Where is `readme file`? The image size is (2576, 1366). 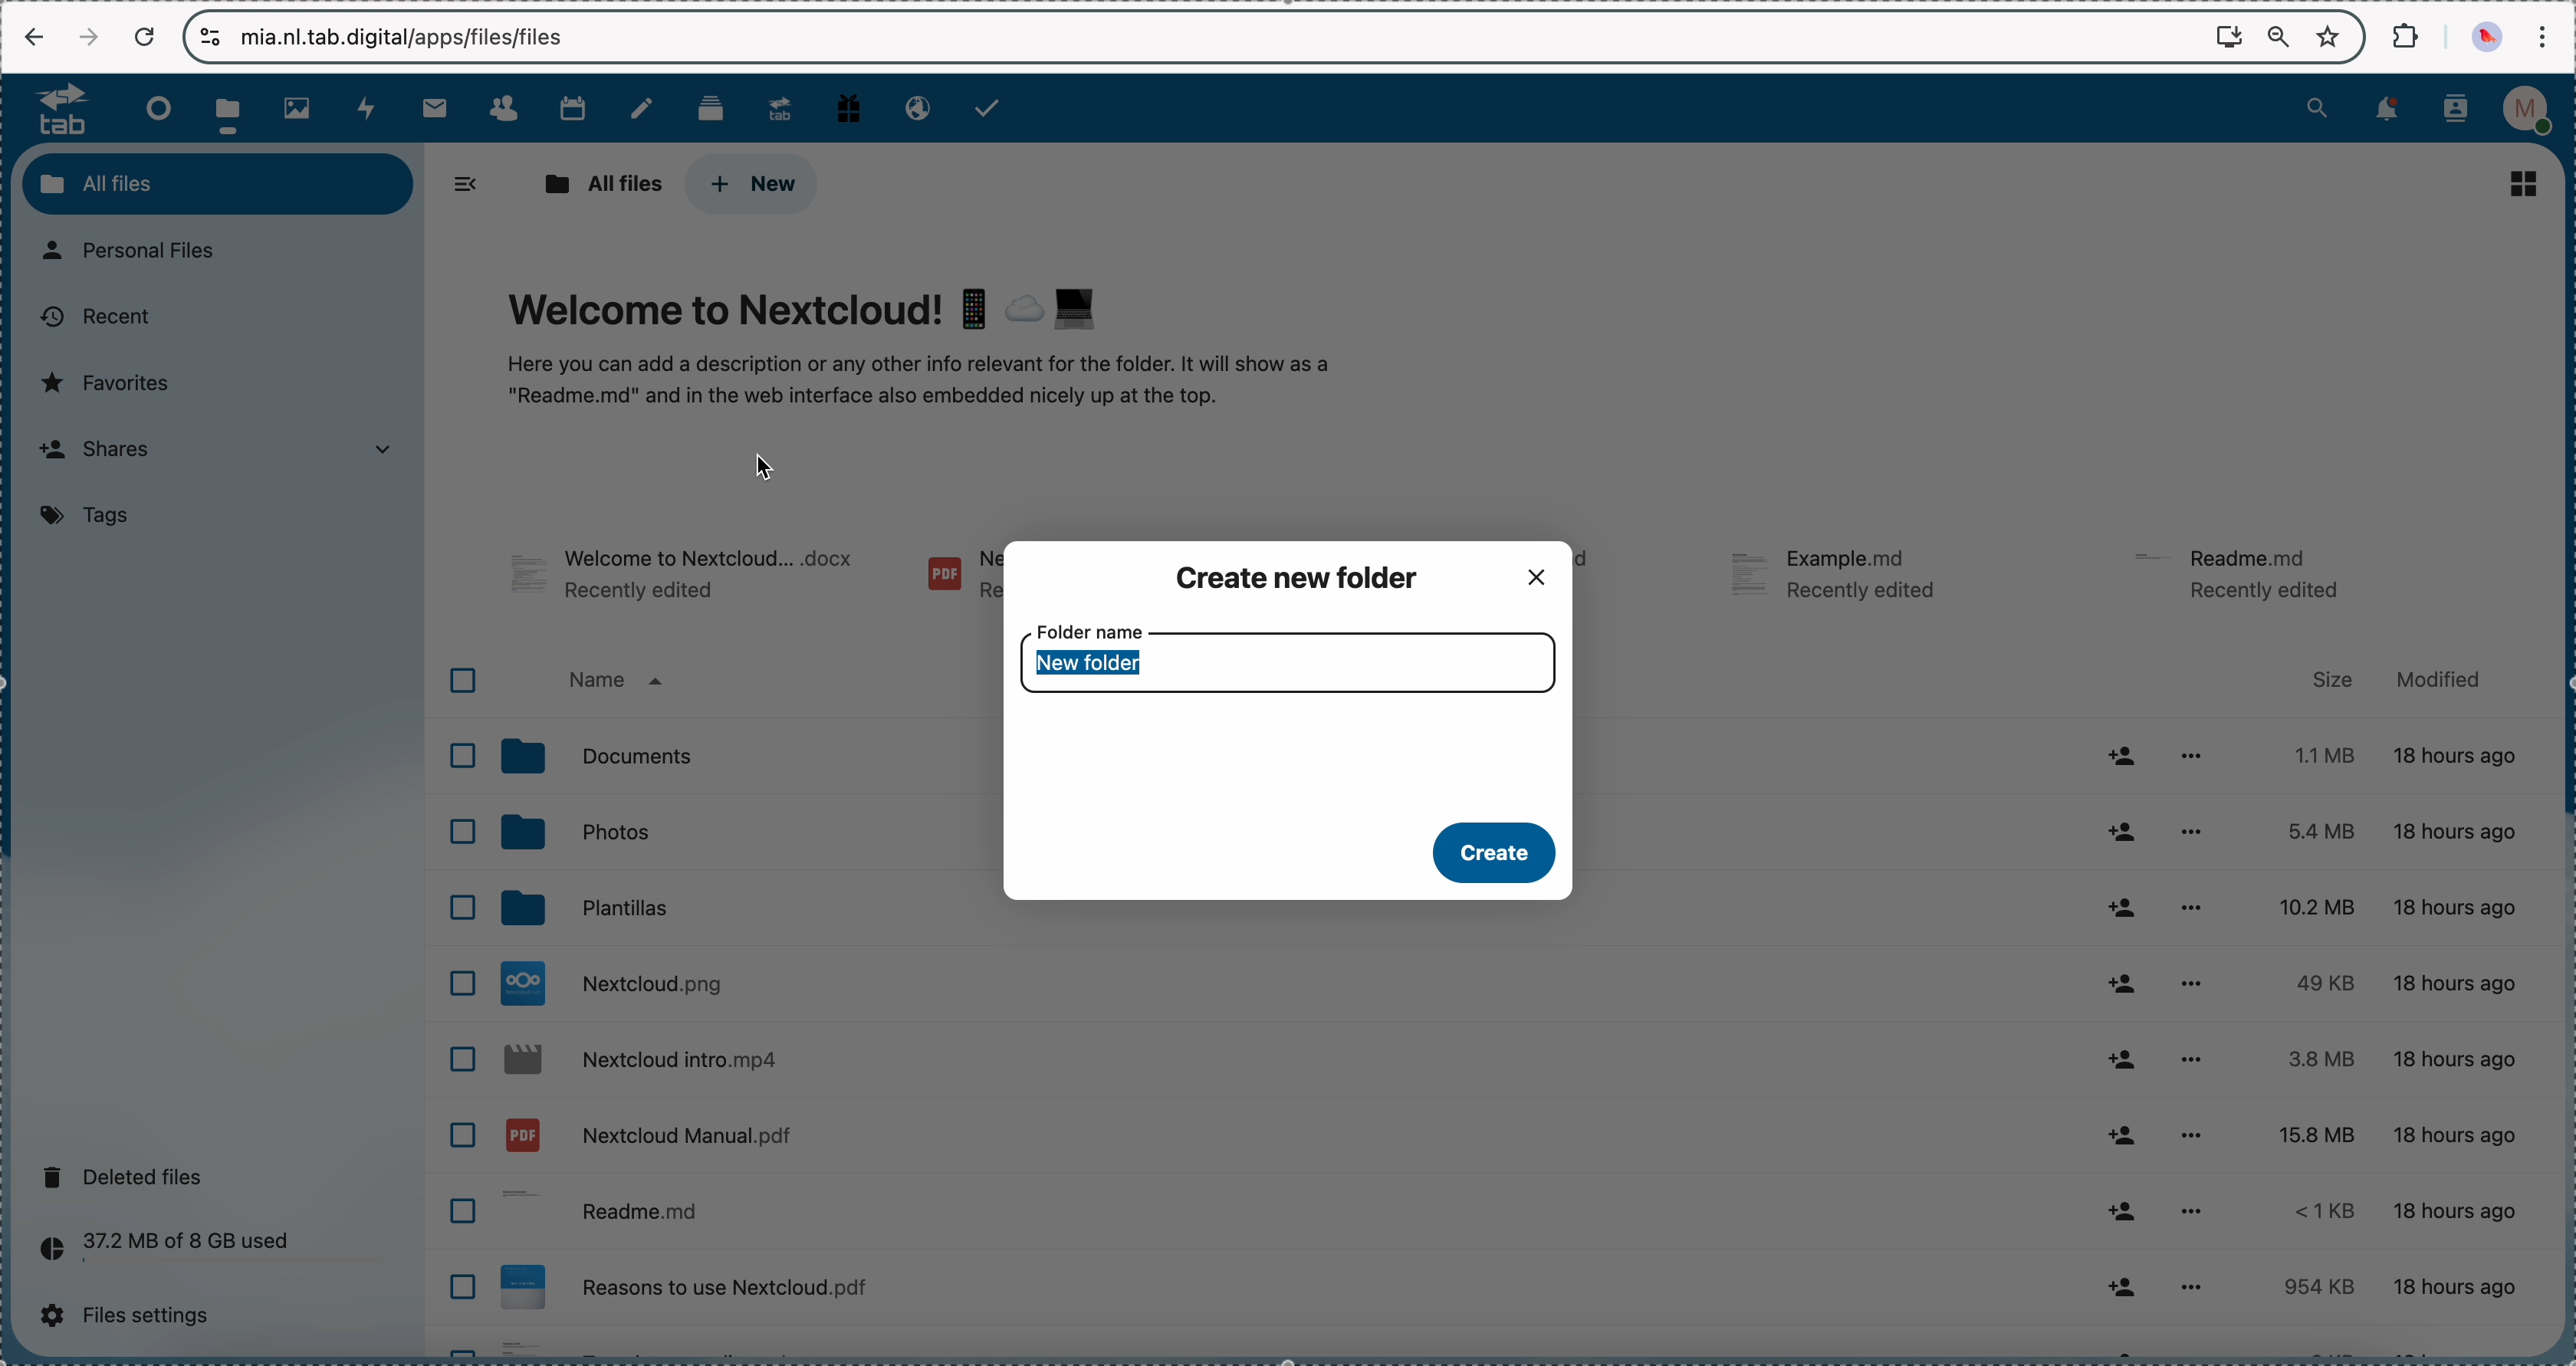 readme file is located at coordinates (1282, 1215).